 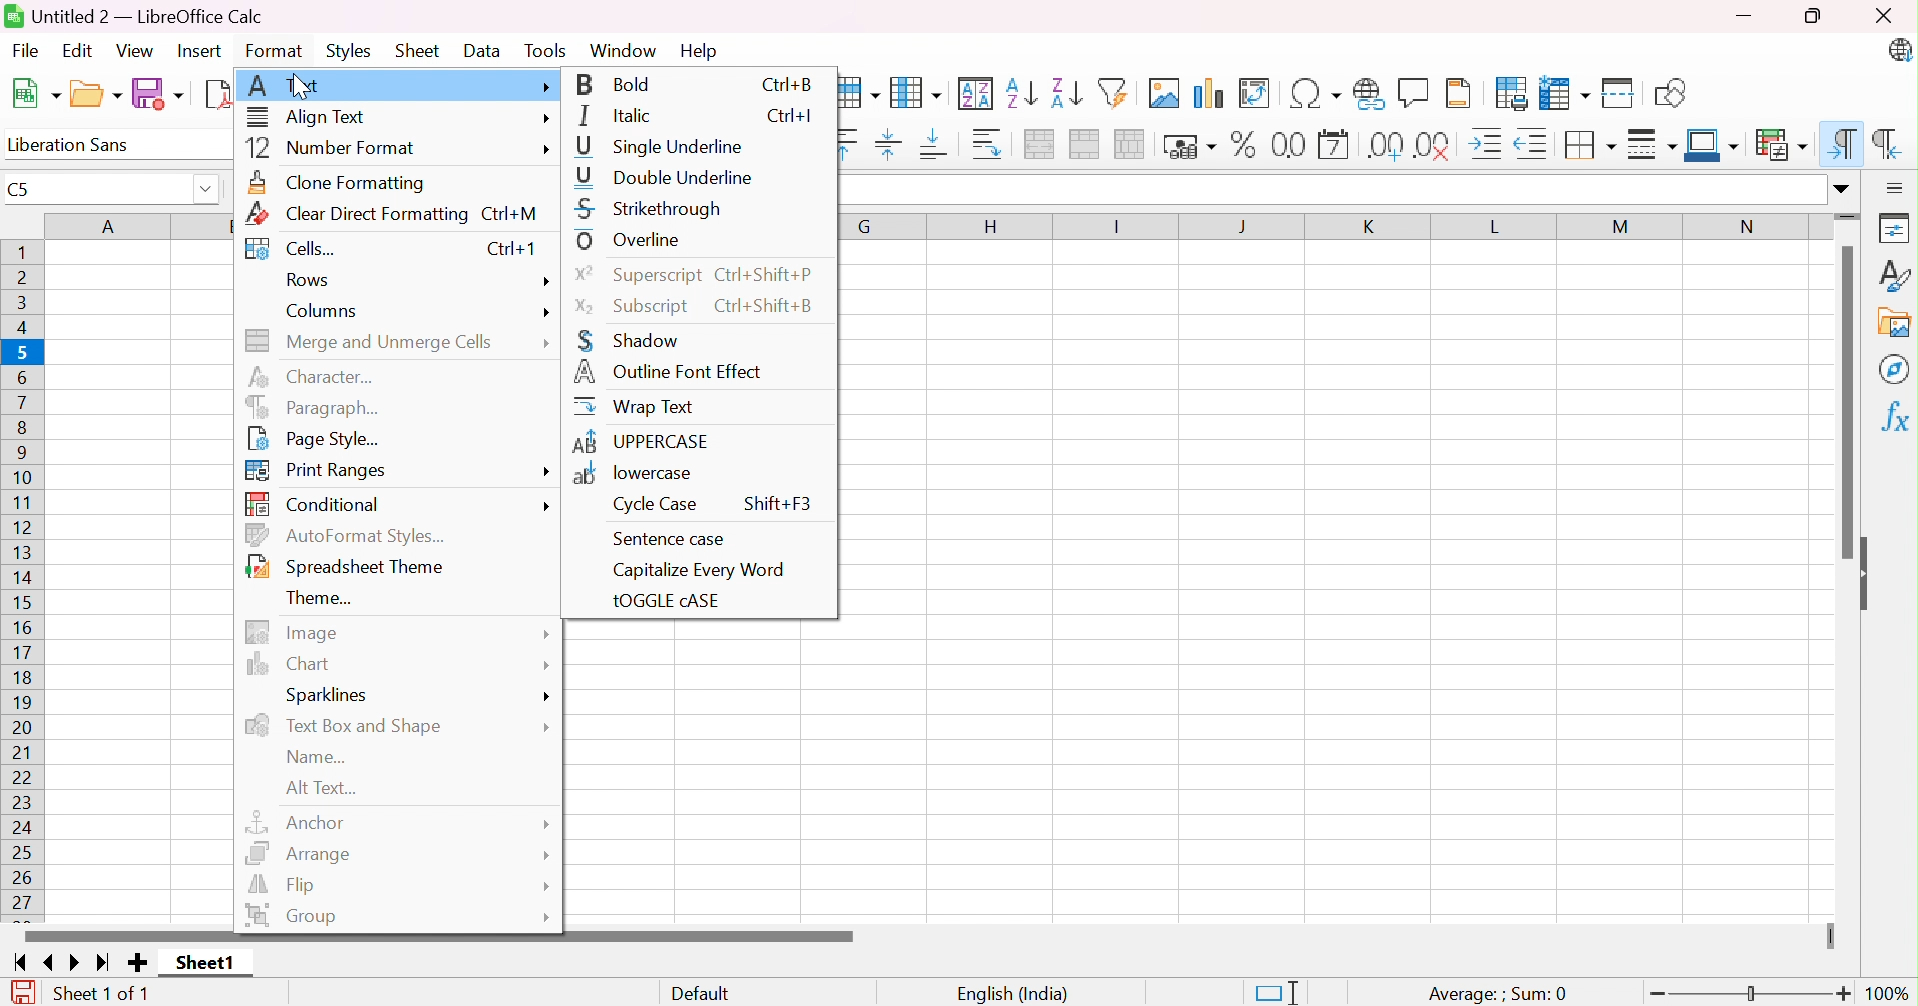 What do you see at coordinates (201, 52) in the screenshot?
I see `Insert` at bounding box center [201, 52].